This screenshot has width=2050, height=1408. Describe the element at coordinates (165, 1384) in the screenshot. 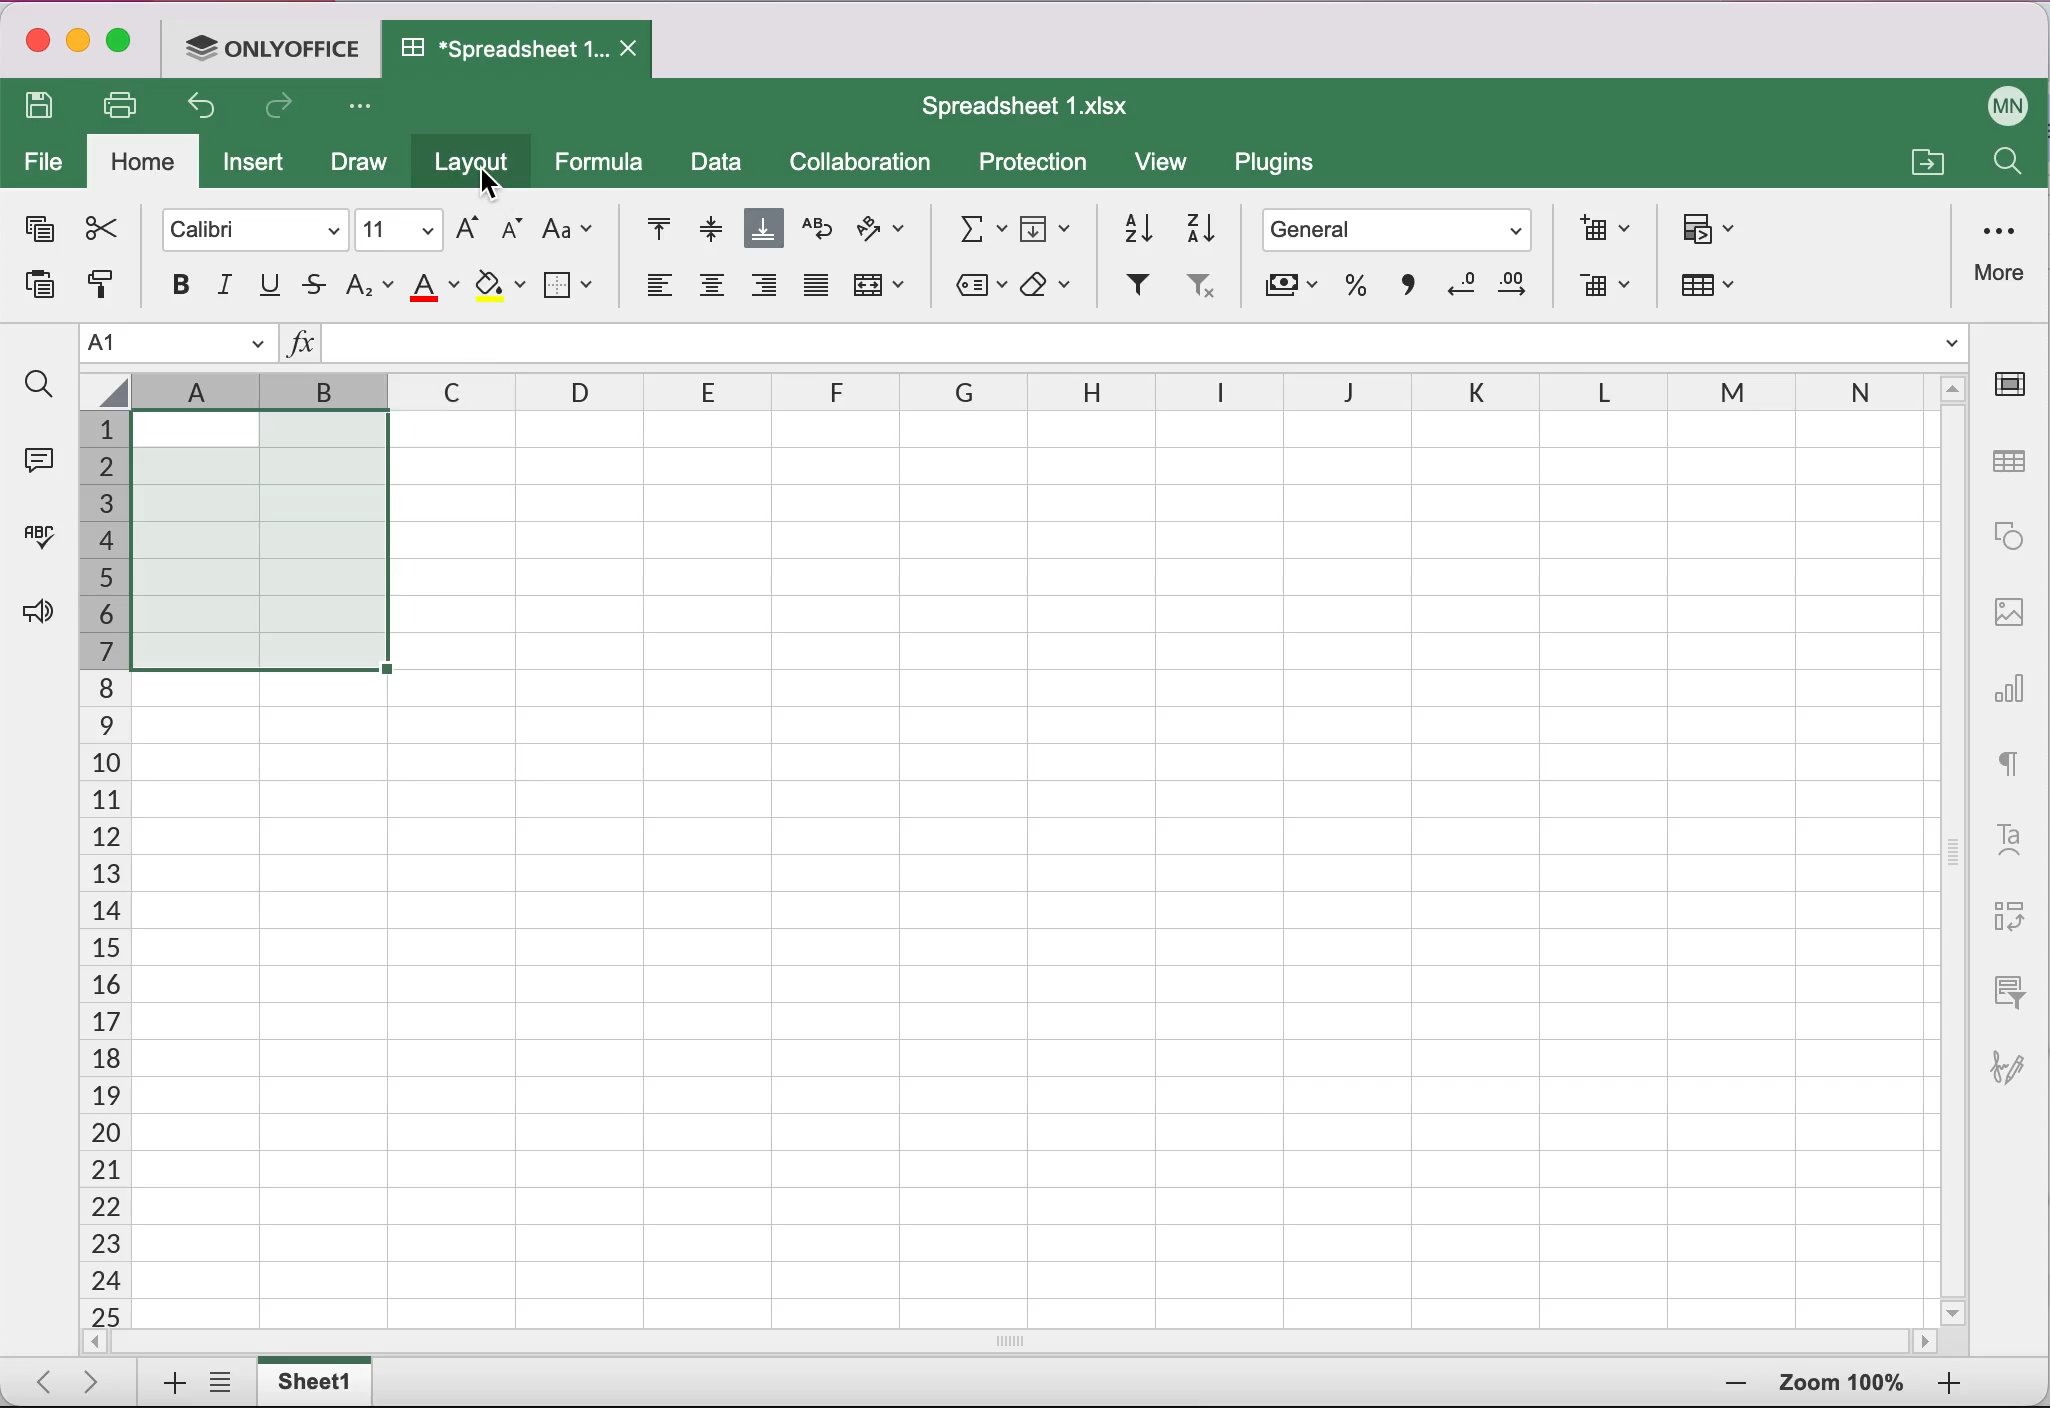

I see `add sheet` at that location.